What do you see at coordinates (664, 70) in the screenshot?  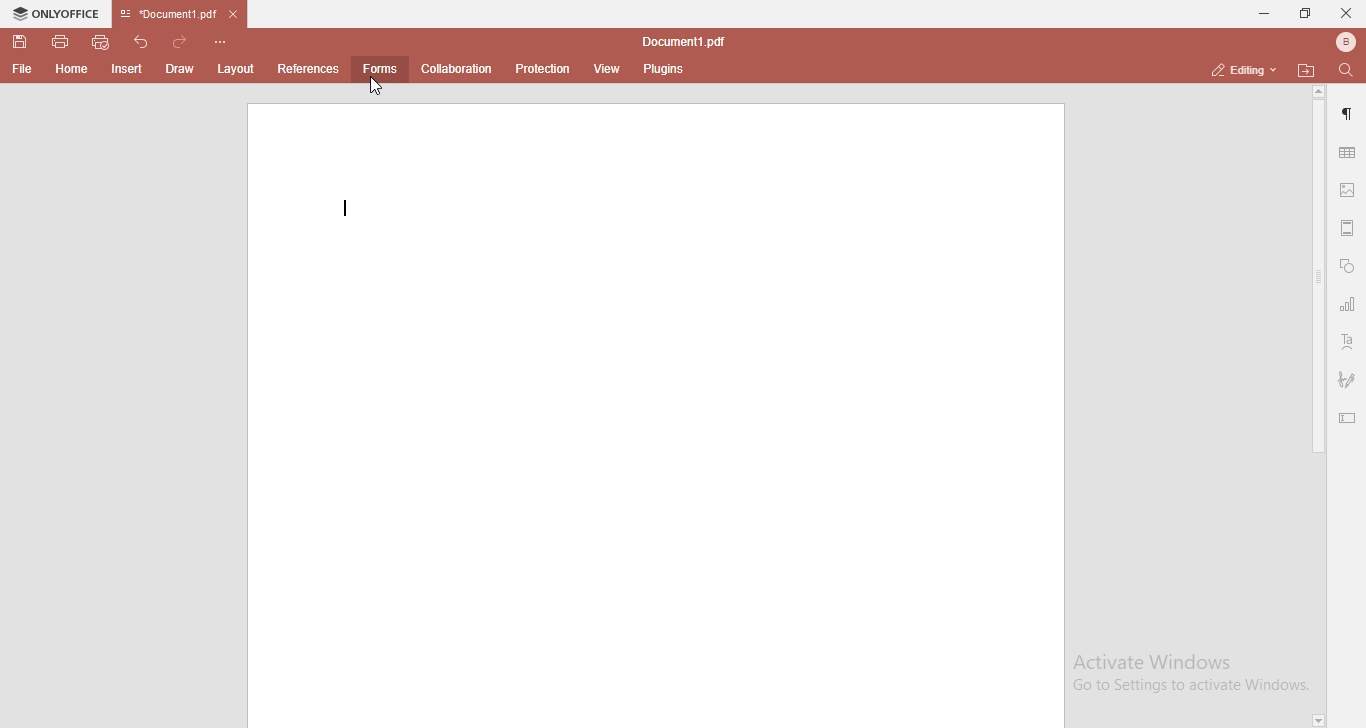 I see `plugins` at bounding box center [664, 70].